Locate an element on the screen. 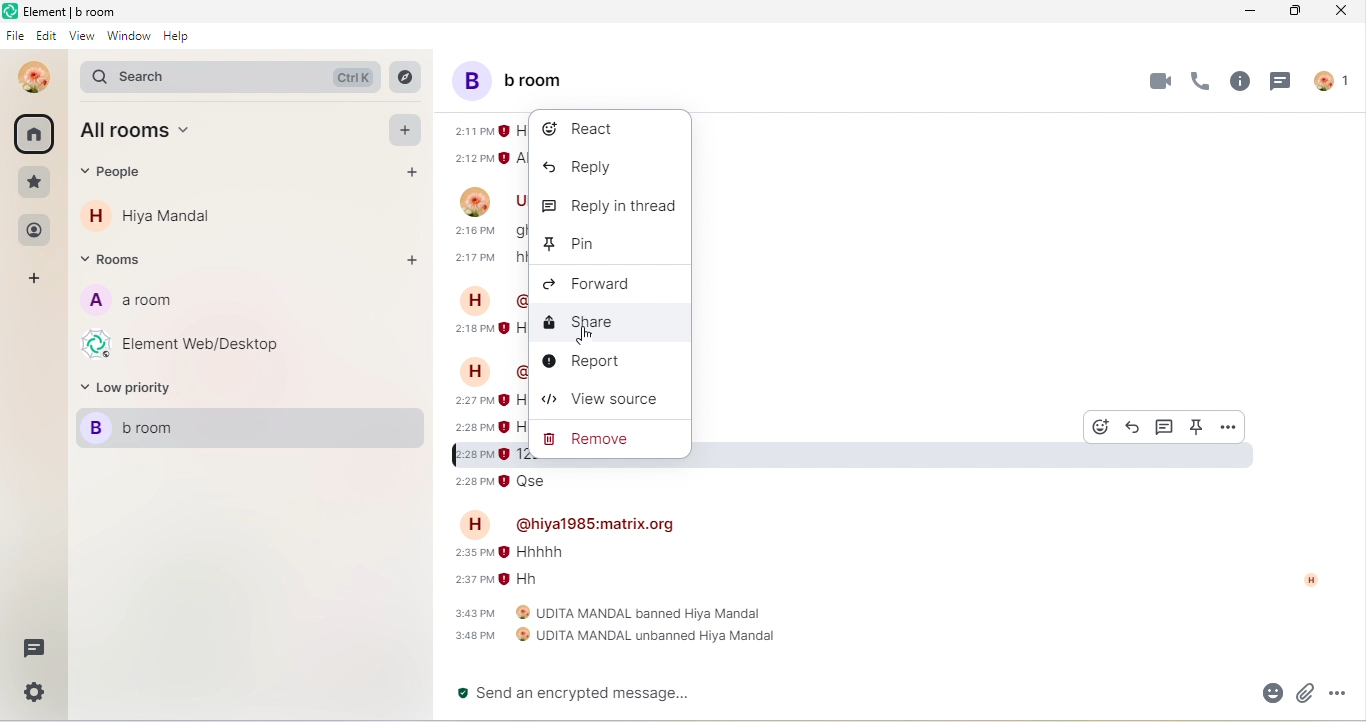  emoji is located at coordinates (1264, 694).